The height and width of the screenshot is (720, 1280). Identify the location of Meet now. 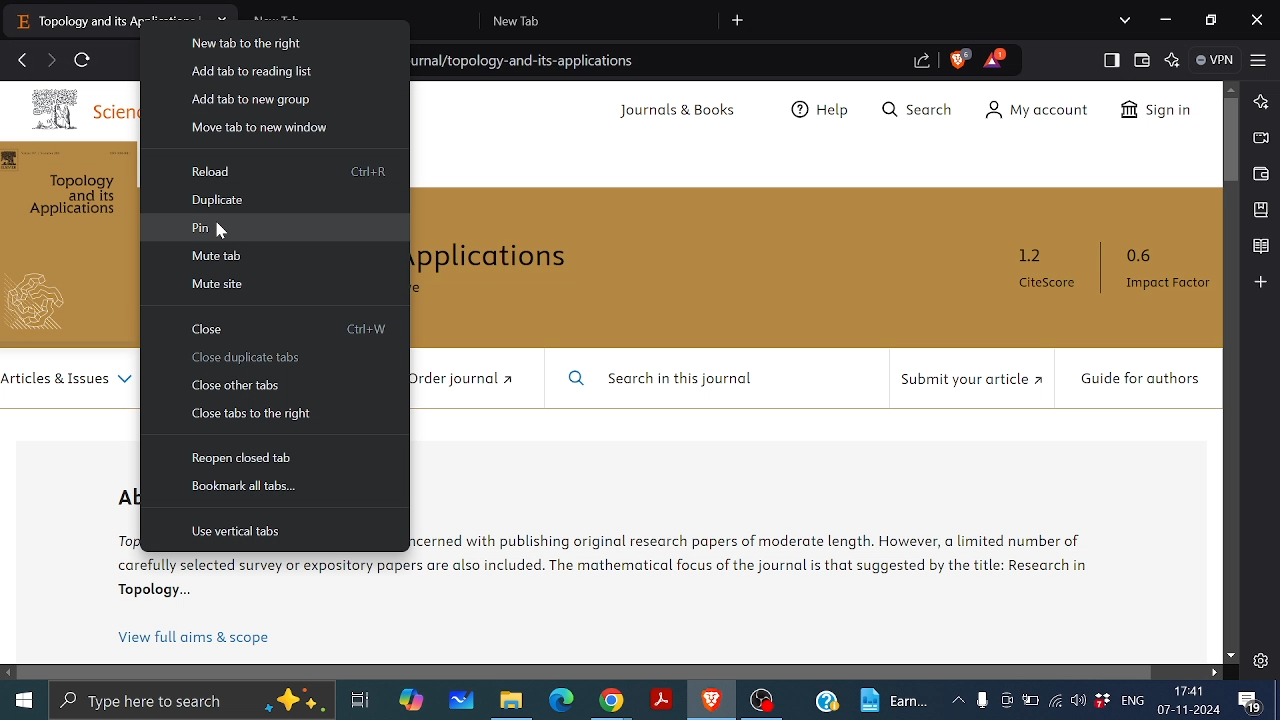
(1006, 700).